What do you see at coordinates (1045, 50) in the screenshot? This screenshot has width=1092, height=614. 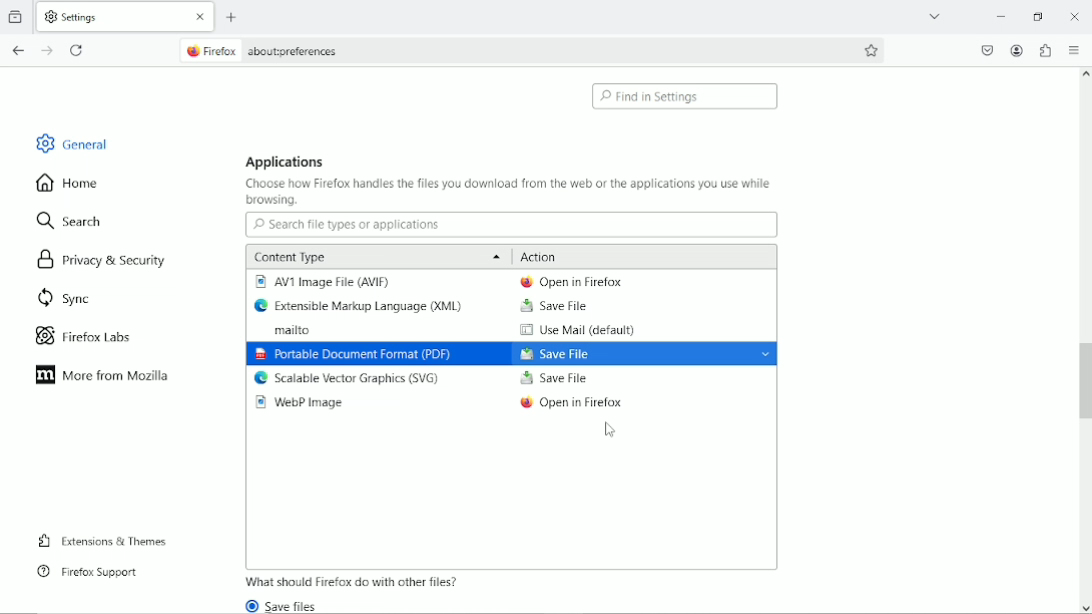 I see `extensions` at bounding box center [1045, 50].